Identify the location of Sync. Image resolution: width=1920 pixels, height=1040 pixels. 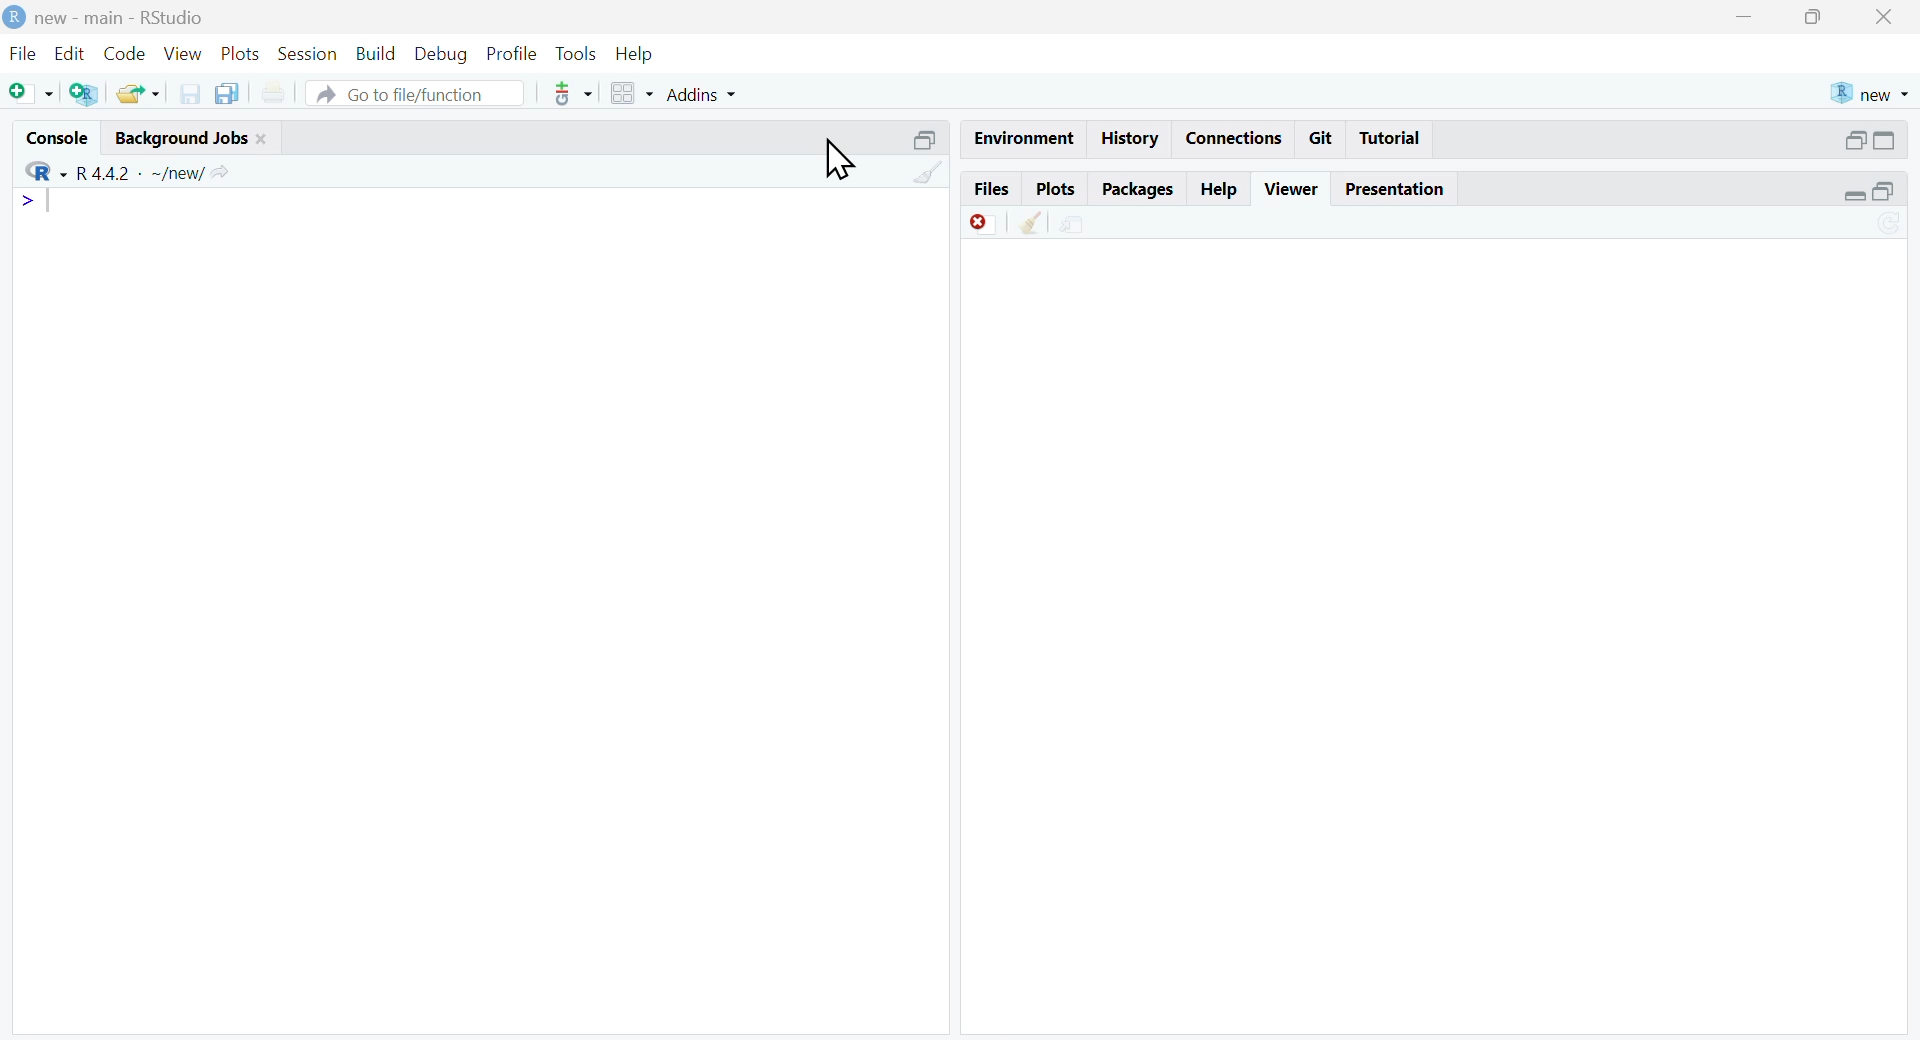
(1892, 224).